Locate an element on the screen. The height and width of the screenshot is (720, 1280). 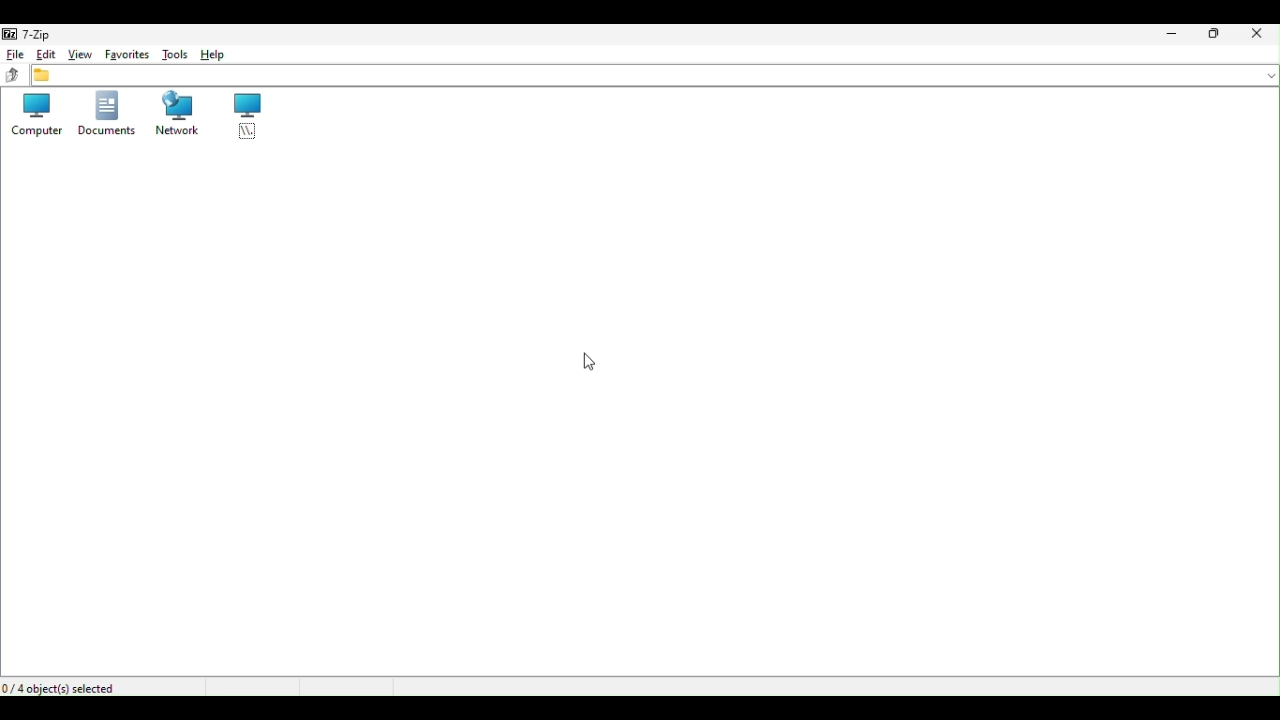
close is located at coordinates (1258, 33).